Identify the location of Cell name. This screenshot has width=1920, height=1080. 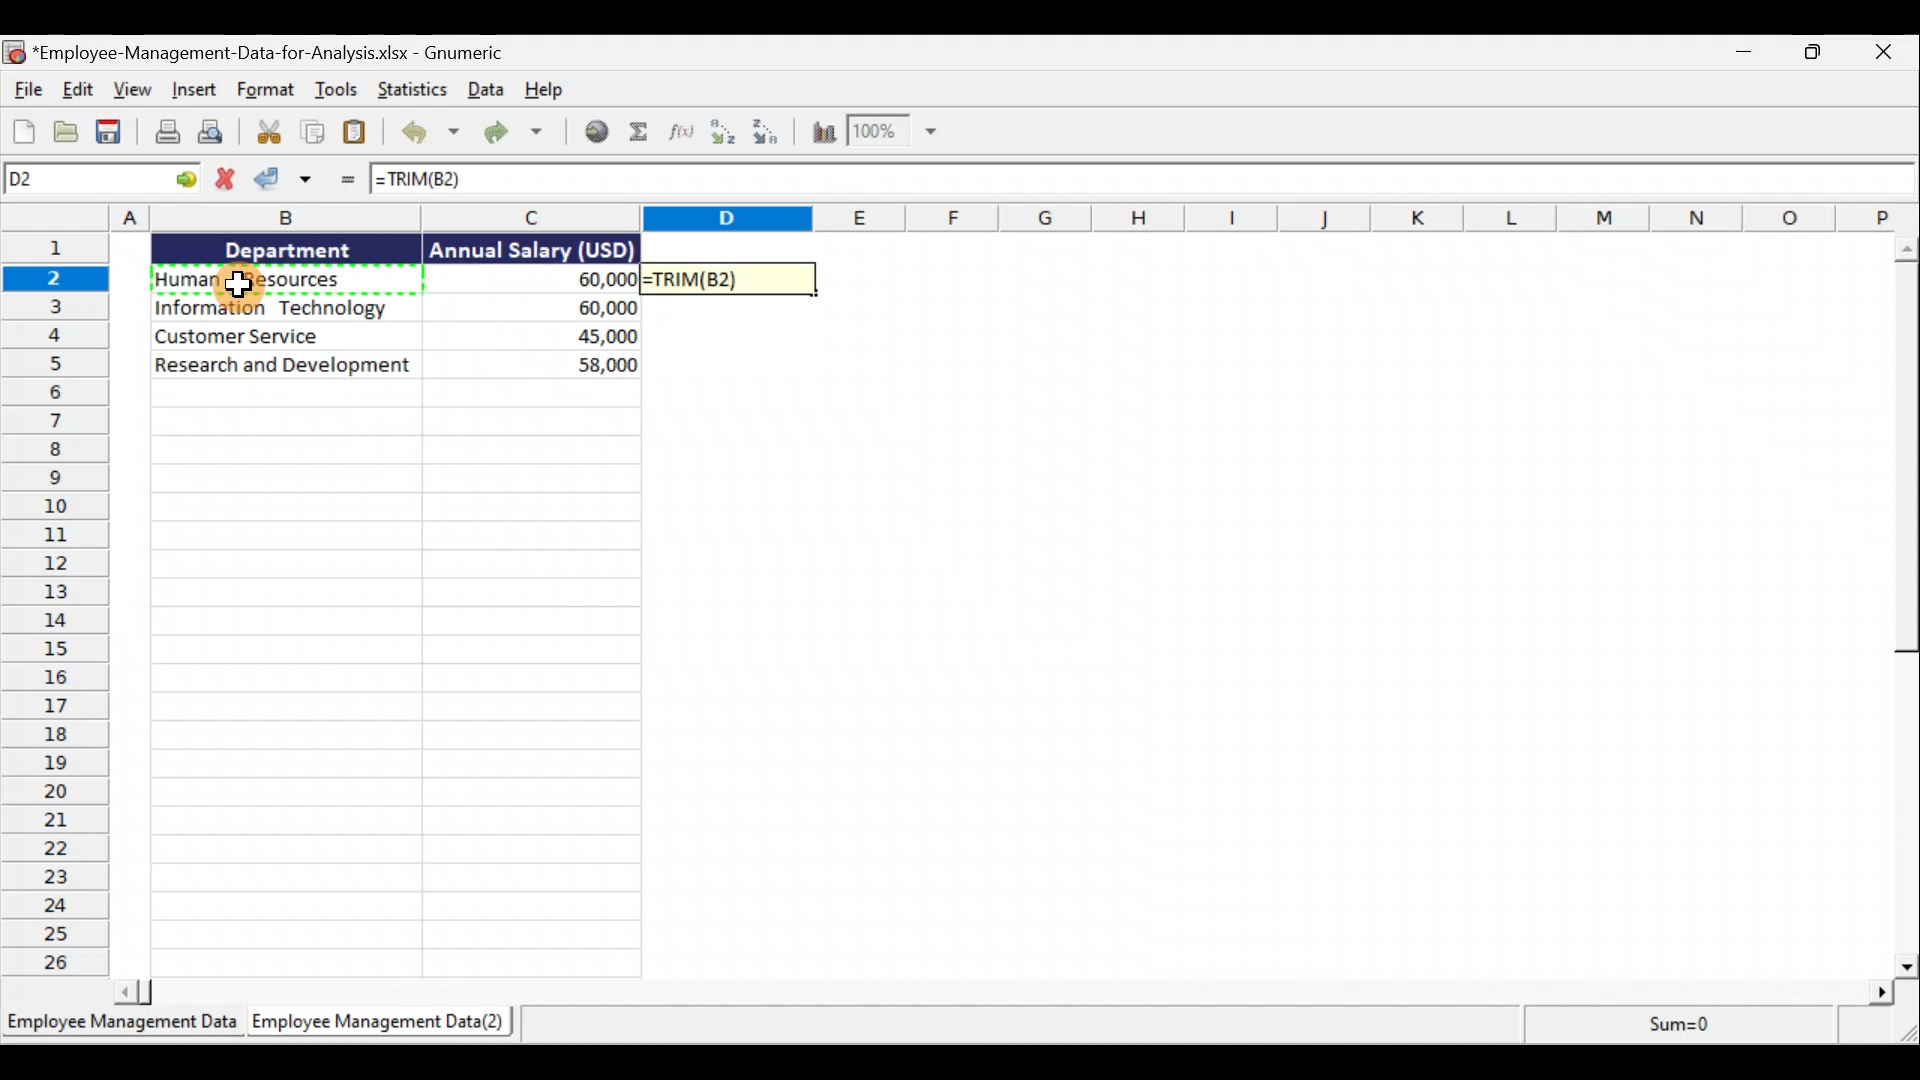
(103, 179).